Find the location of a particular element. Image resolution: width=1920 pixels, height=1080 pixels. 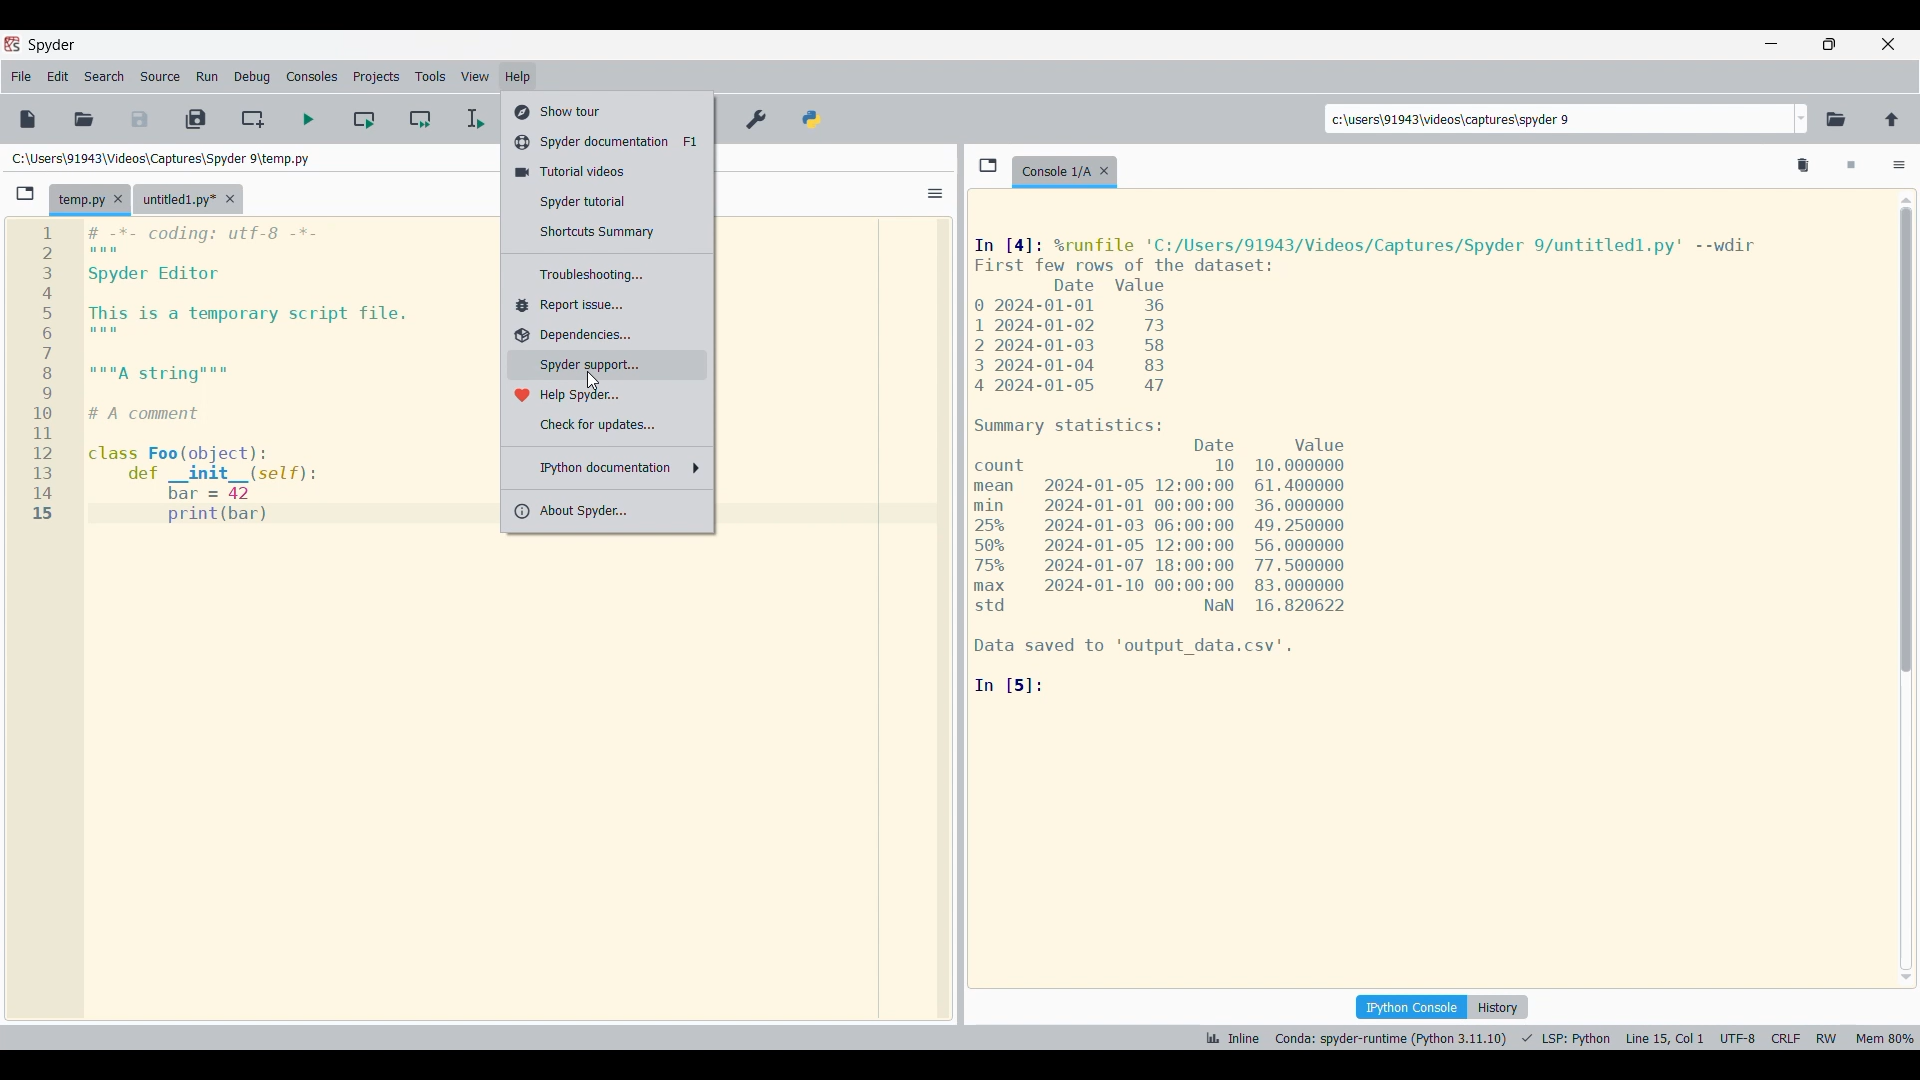

Debug file is located at coordinates (474, 119).